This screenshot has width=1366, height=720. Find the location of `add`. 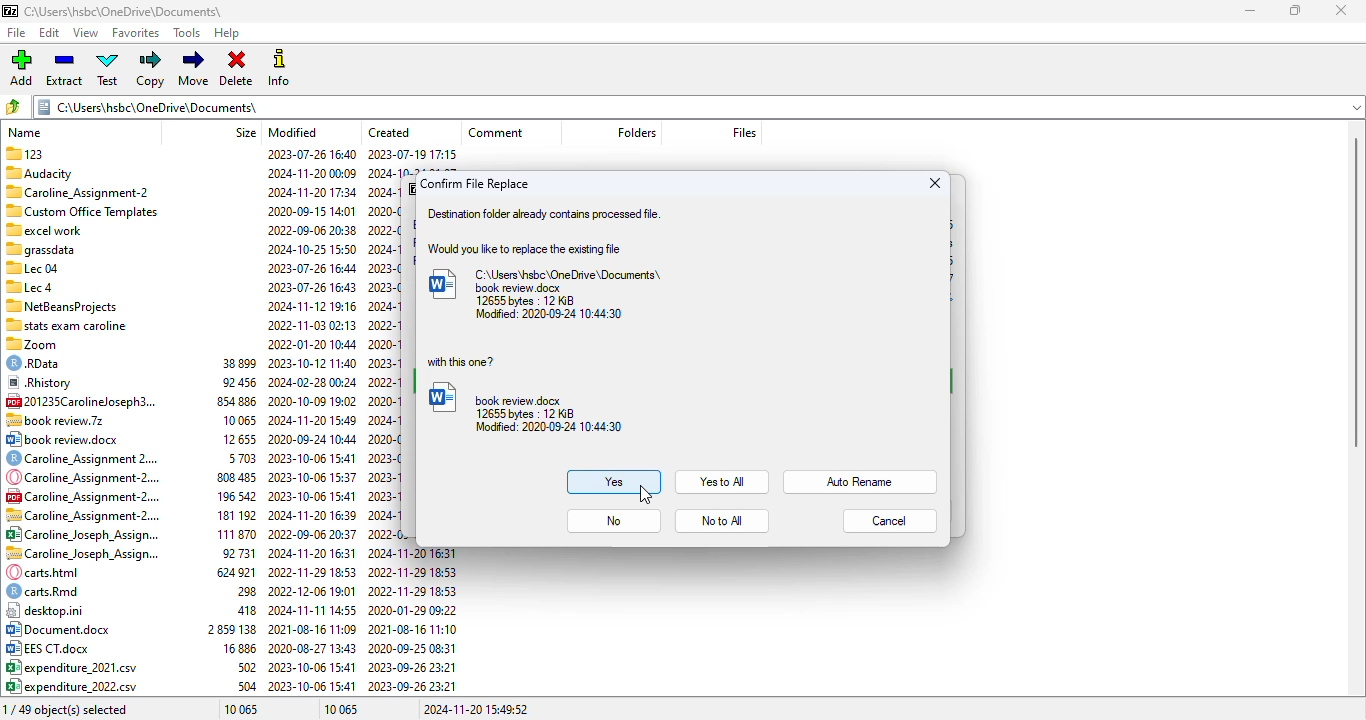

add is located at coordinates (21, 67).